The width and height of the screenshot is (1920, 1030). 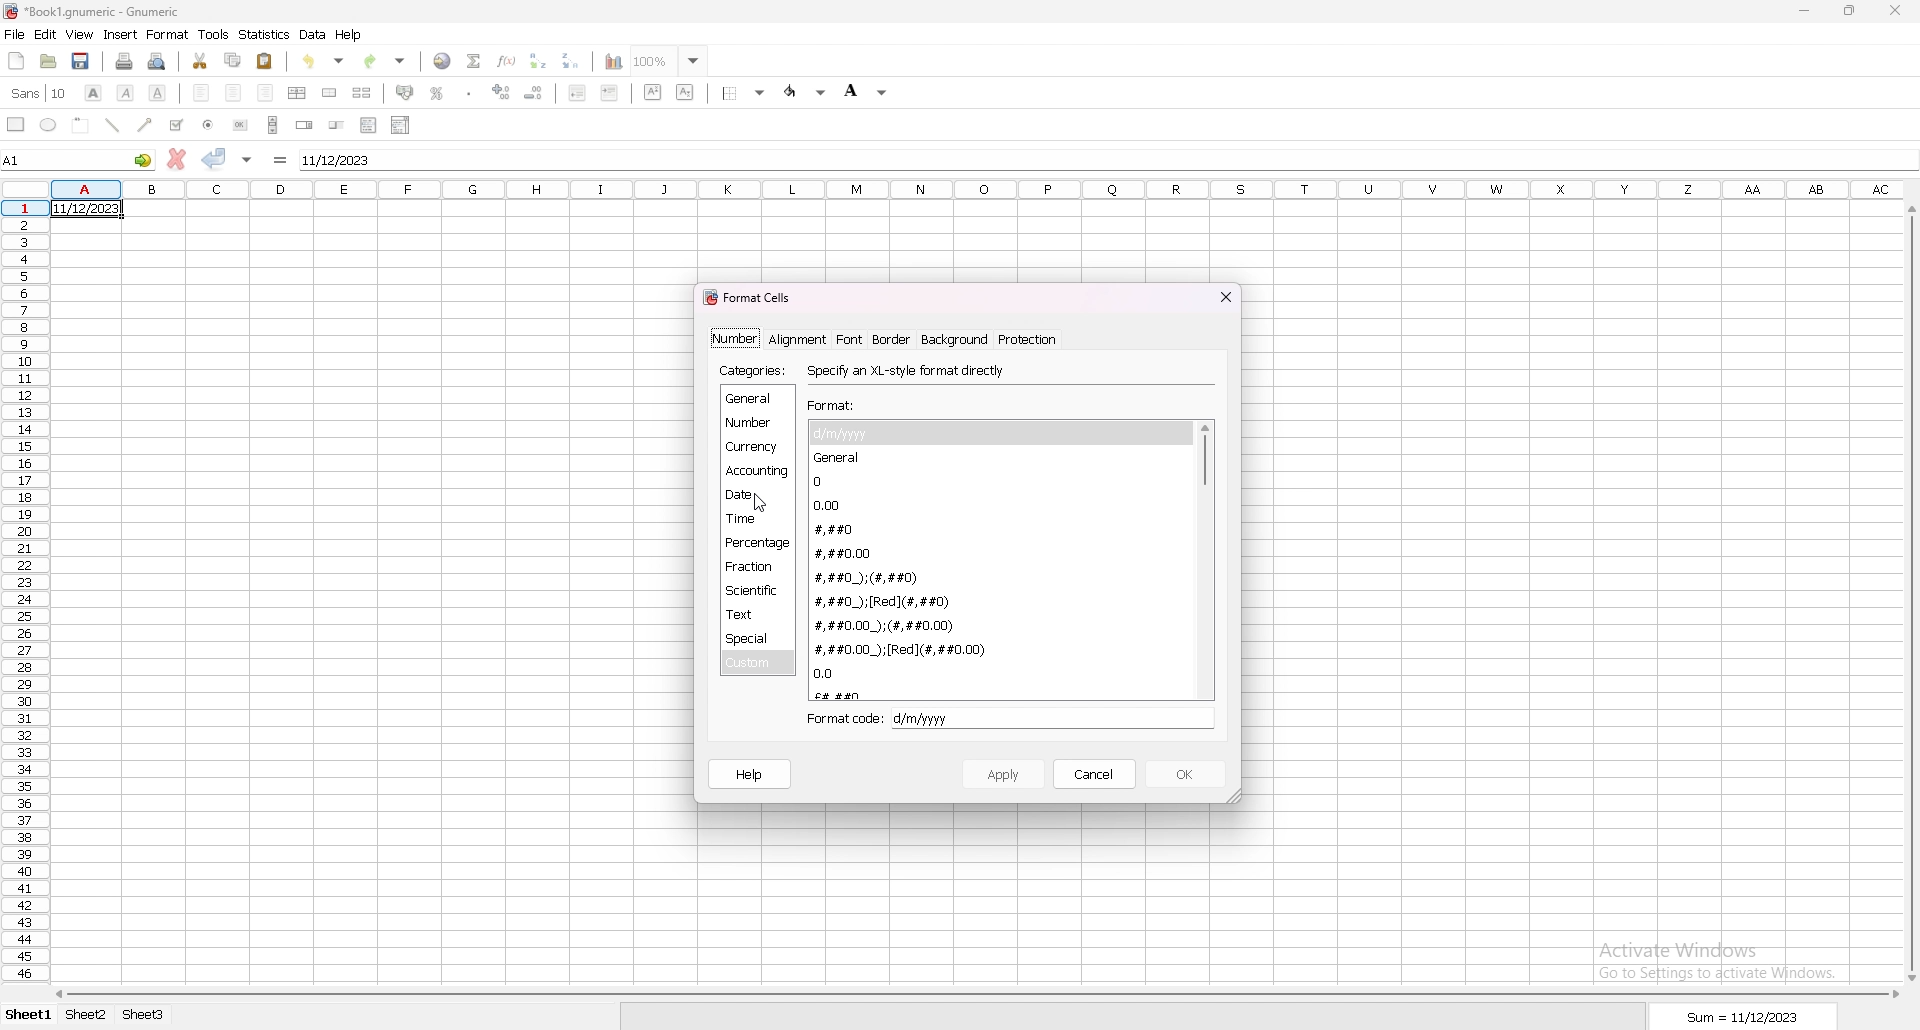 What do you see at coordinates (265, 93) in the screenshot?
I see `right align` at bounding box center [265, 93].